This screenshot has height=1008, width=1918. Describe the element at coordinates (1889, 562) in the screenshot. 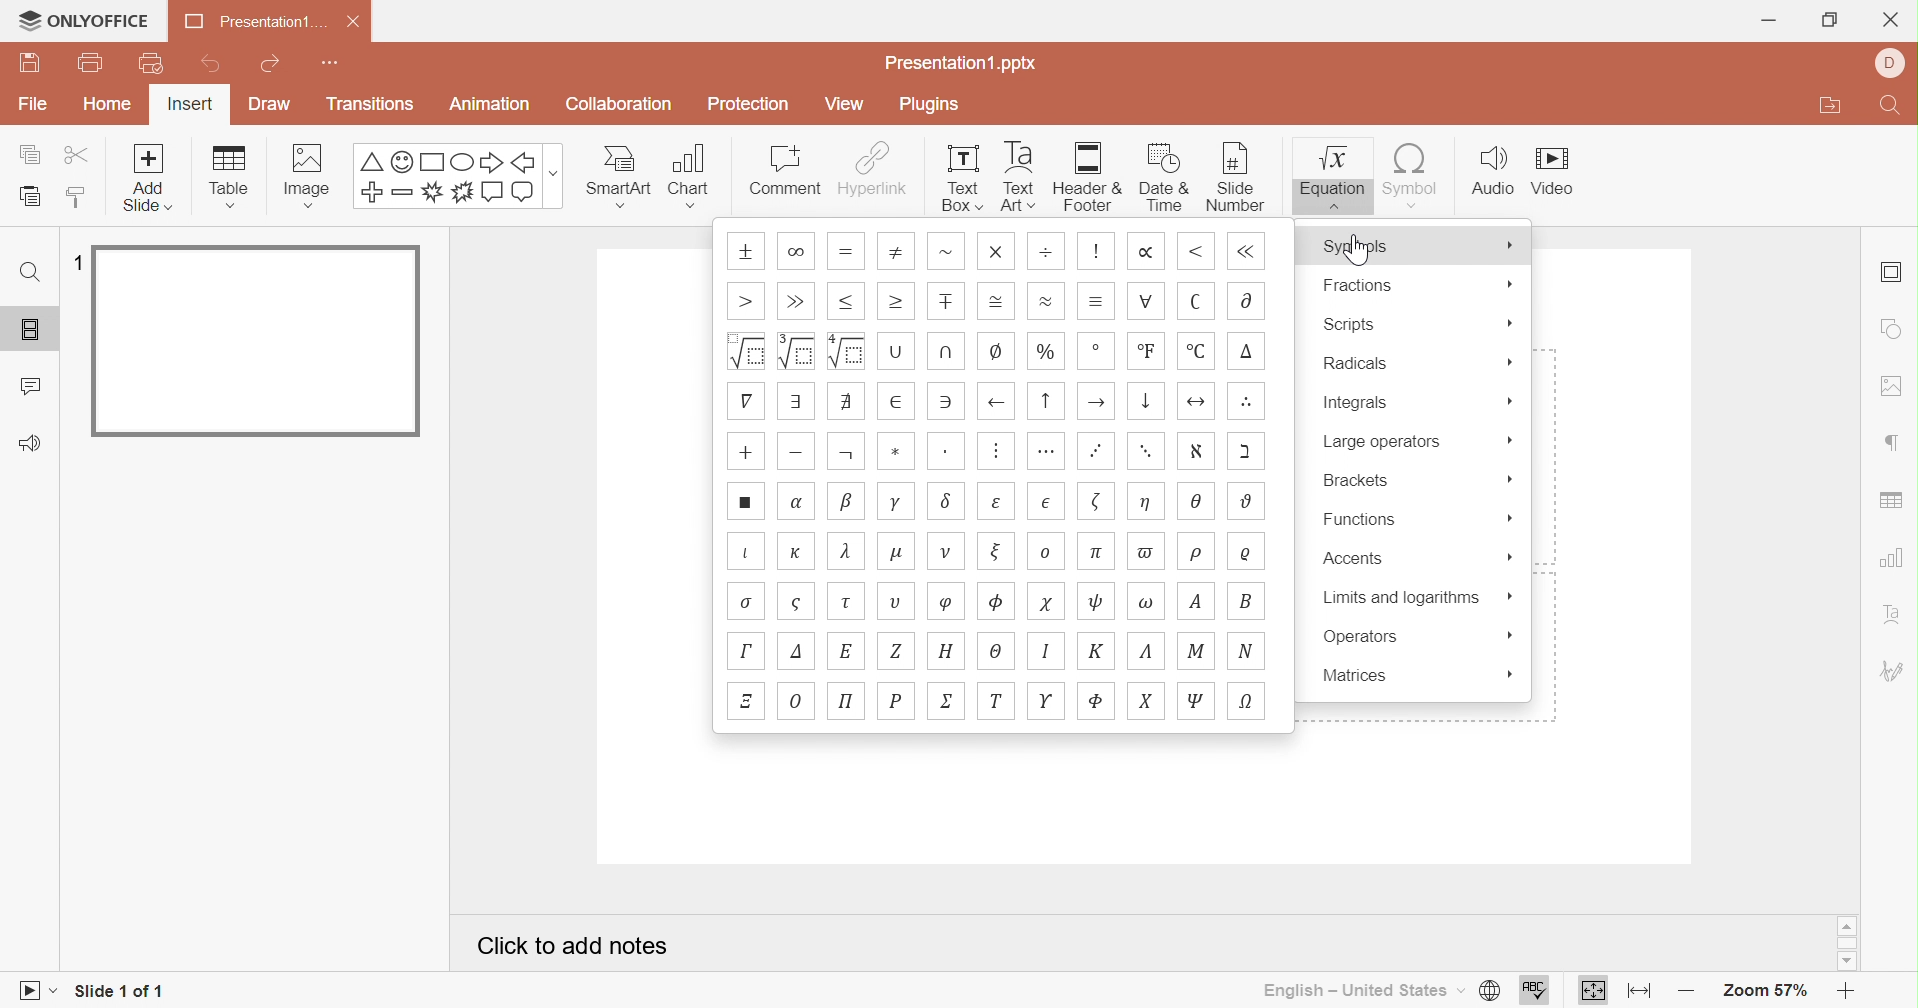

I see `chart settings` at that location.